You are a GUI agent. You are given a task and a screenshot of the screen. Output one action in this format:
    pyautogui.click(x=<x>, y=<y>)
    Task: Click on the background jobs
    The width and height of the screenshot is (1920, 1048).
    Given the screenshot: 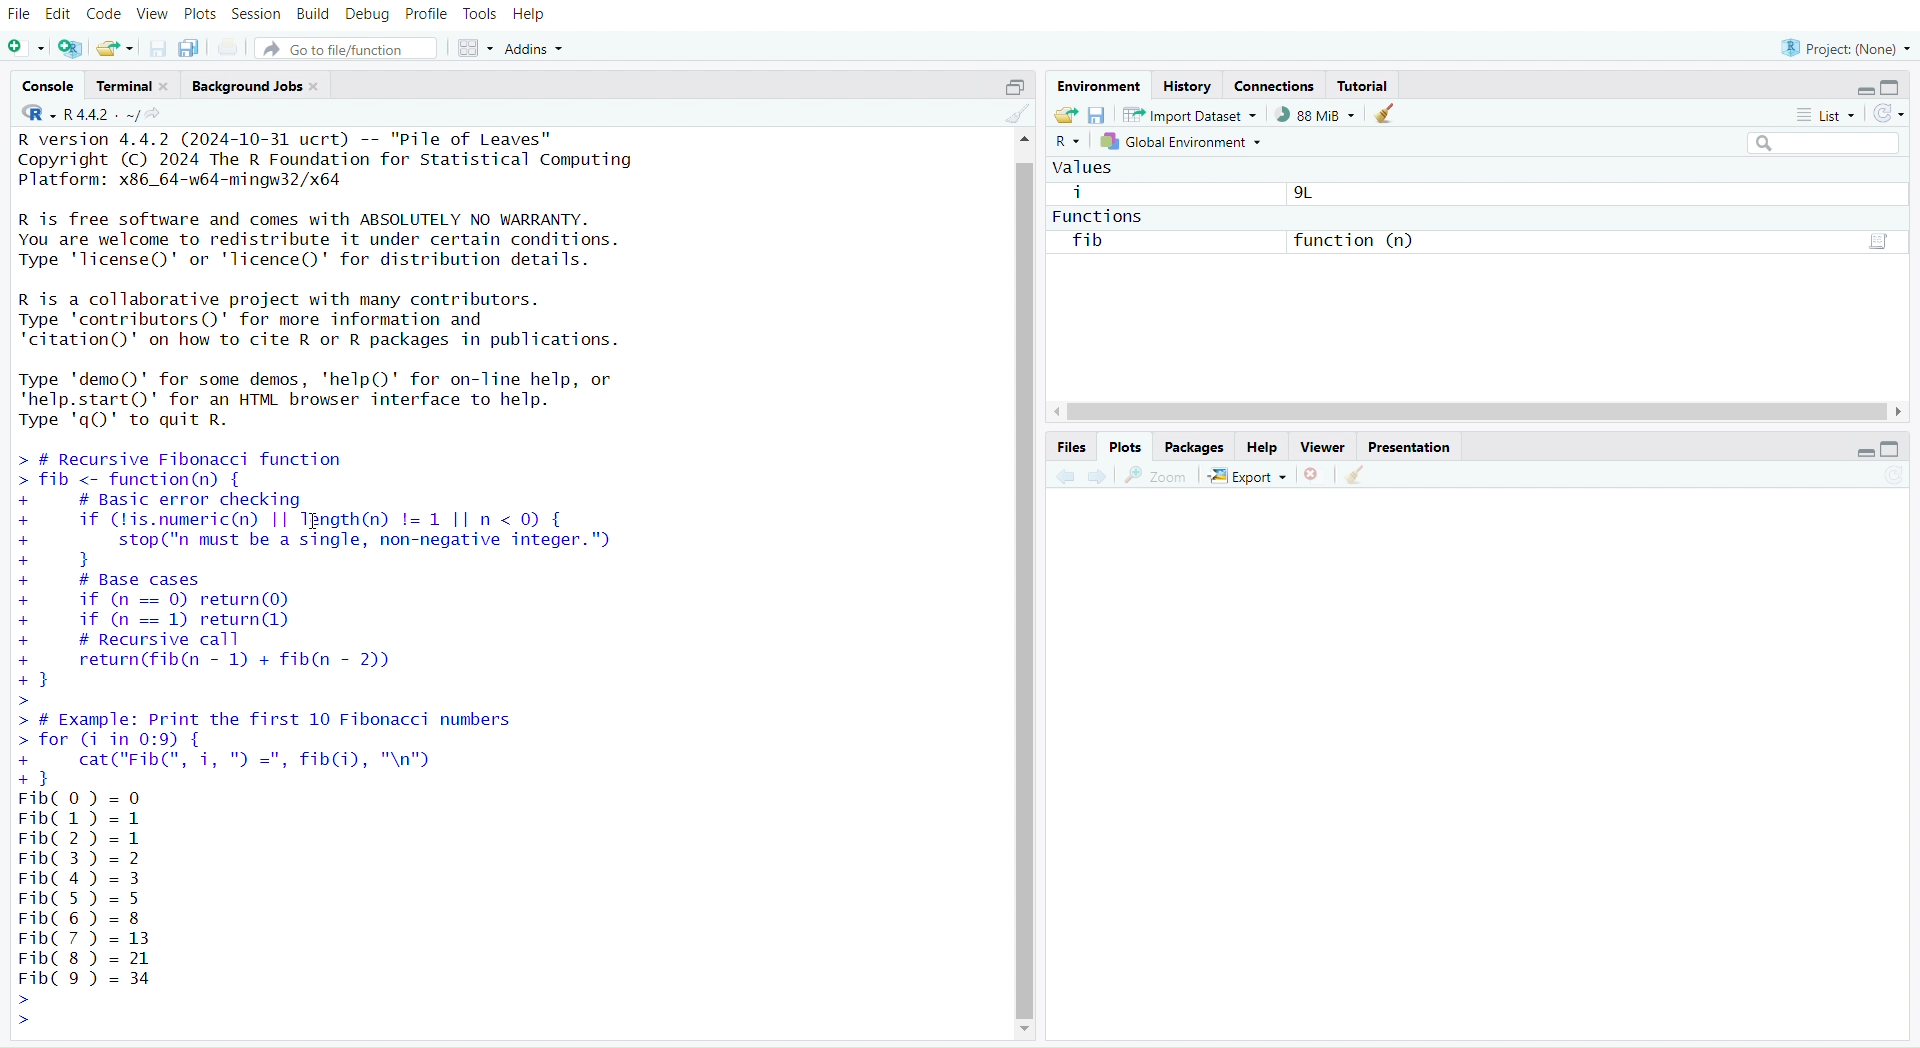 What is the action you would take?
    pyautogui.click(x=257, y=88)
    